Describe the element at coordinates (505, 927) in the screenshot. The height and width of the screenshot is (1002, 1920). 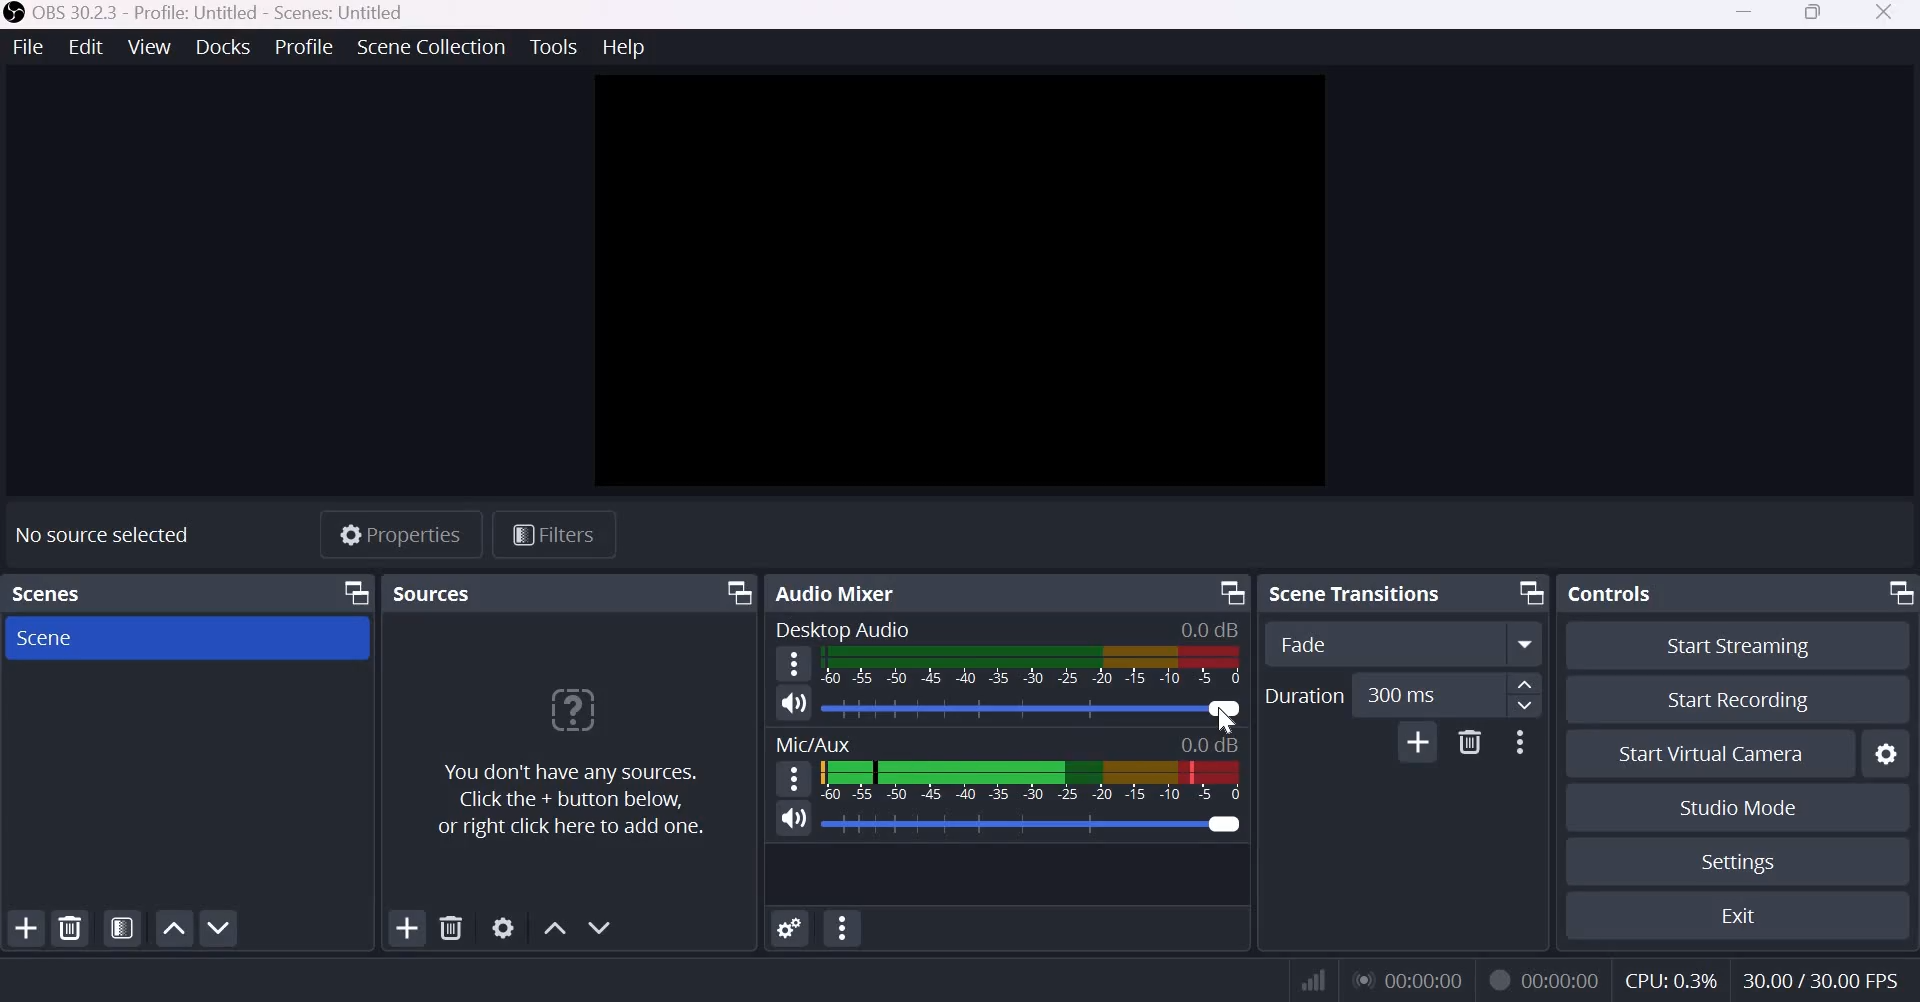
I see `Open source properties` at that location.